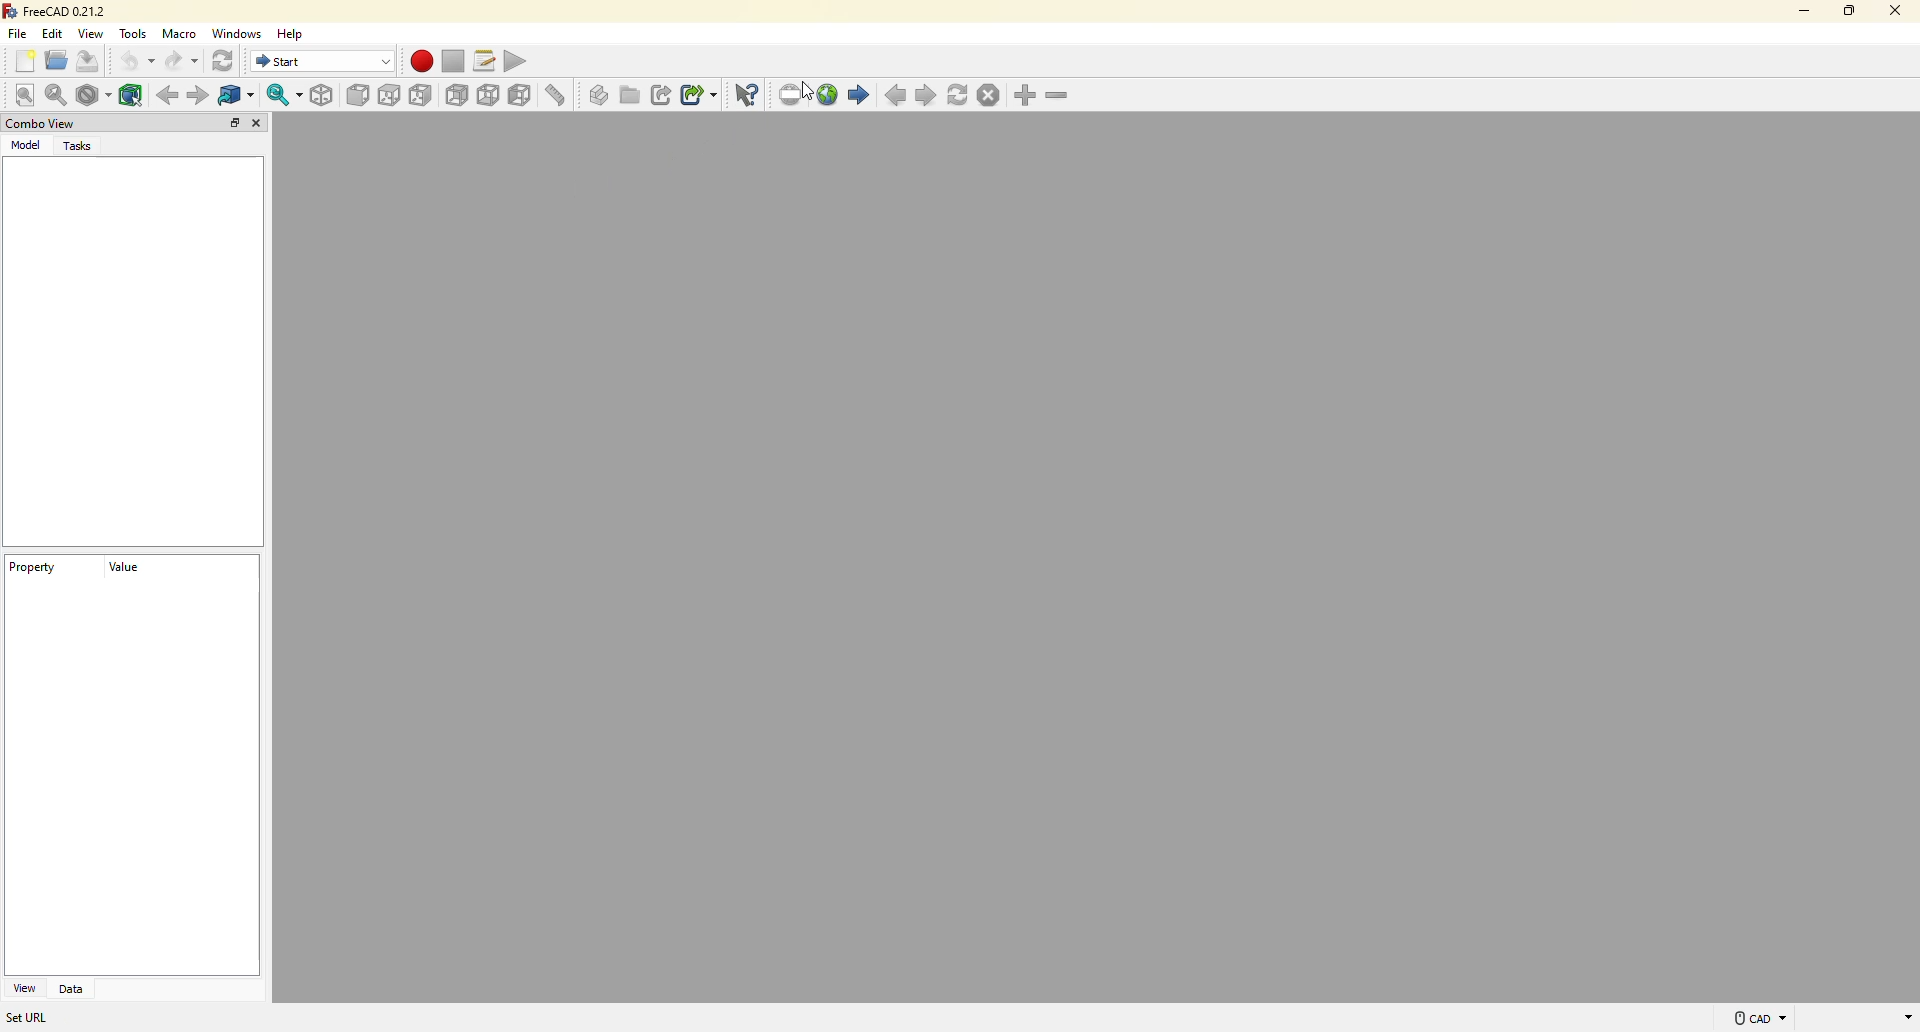 The width and height of the screenshot is (1920, 1032). What do you see at coordinates (1858, 1019) in the screenshot?
I see `area gone` at bounding box center [1858, 1019].